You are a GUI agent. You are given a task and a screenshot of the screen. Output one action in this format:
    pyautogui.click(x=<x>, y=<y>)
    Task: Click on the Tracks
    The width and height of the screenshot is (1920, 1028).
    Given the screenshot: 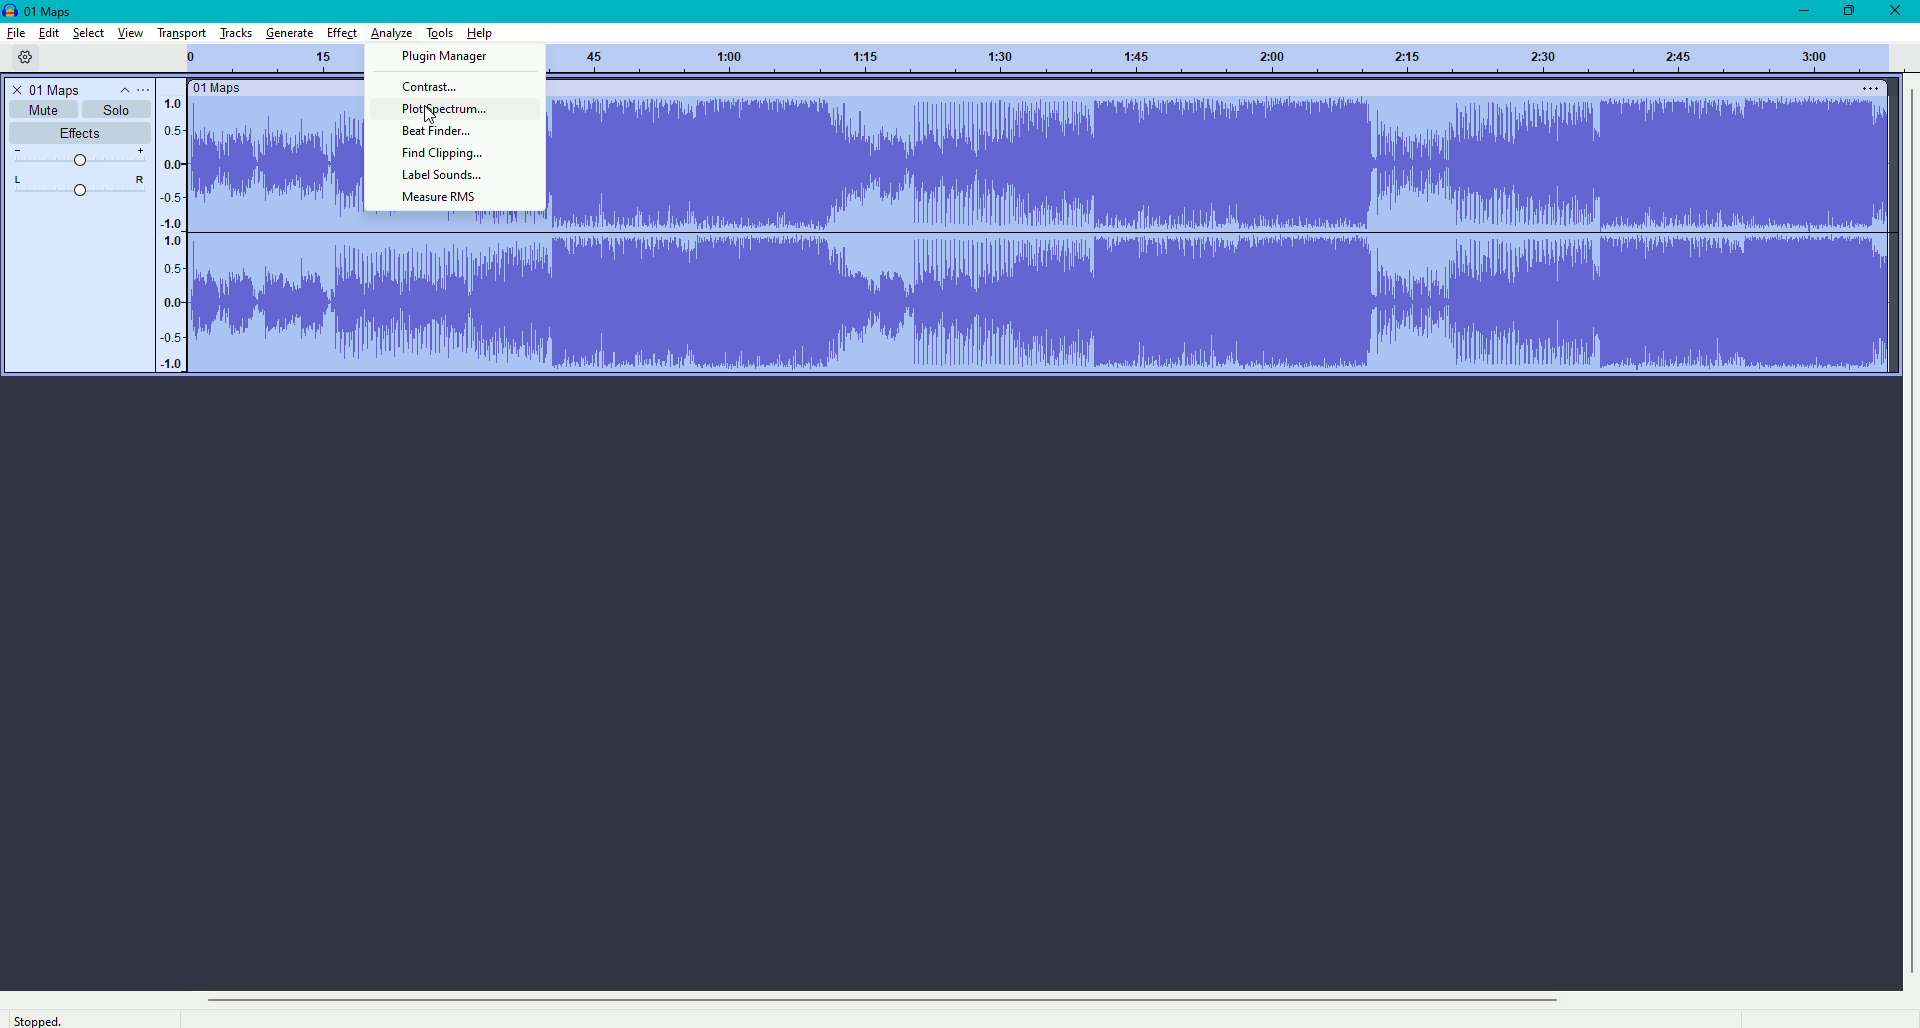 What is the action you would take?
    pyautogui.click(x=233, y=32)
    